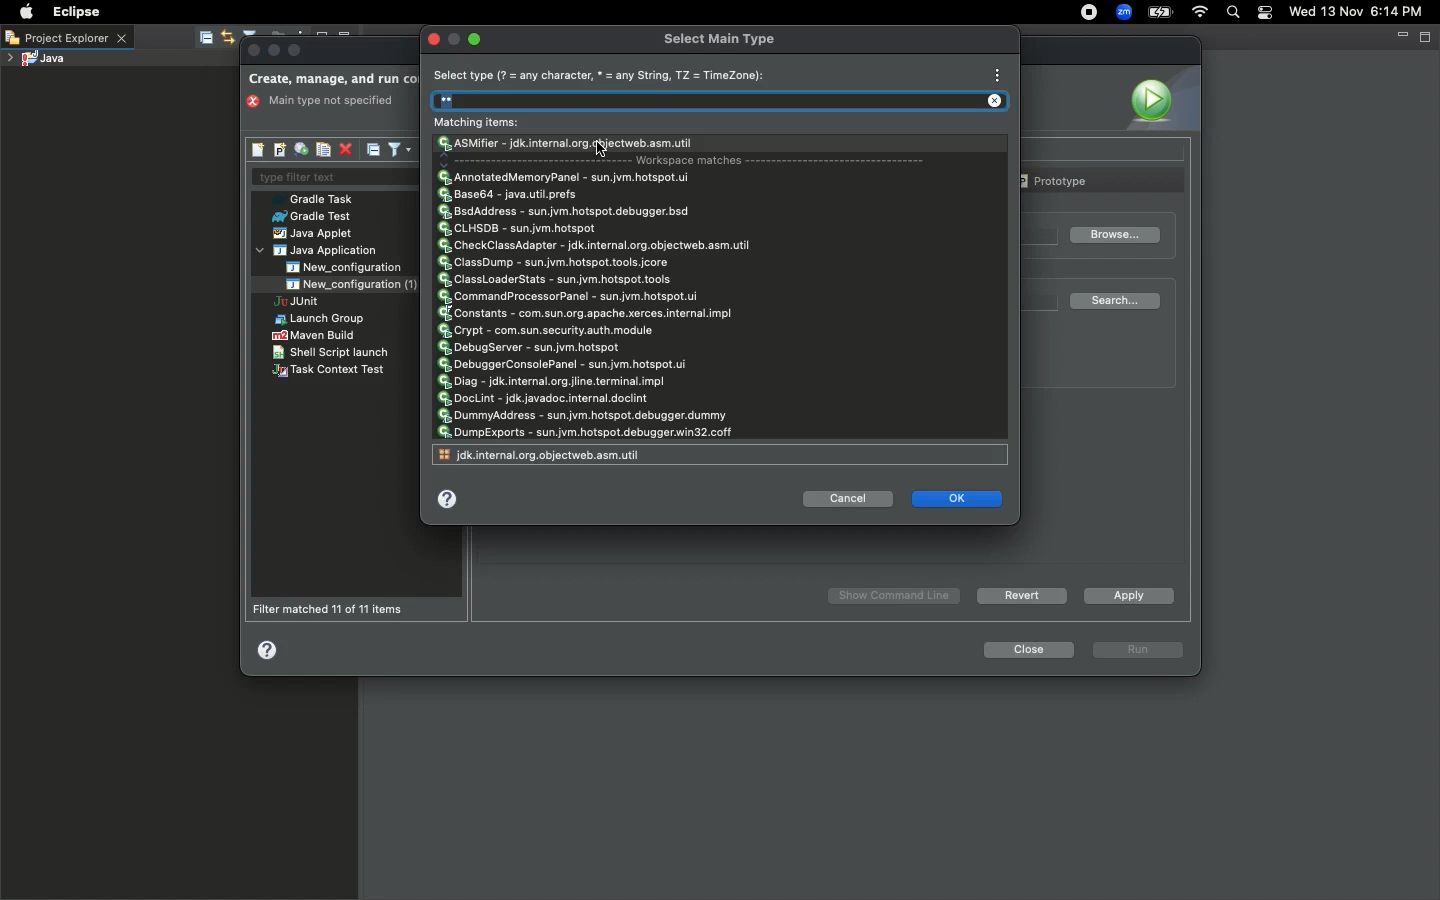 The image size is (1440, 900). Describe the element at coordinates (519, 231) in the screenshot. I see `CLHSDB - sun.jvm.hotspot` at that location.